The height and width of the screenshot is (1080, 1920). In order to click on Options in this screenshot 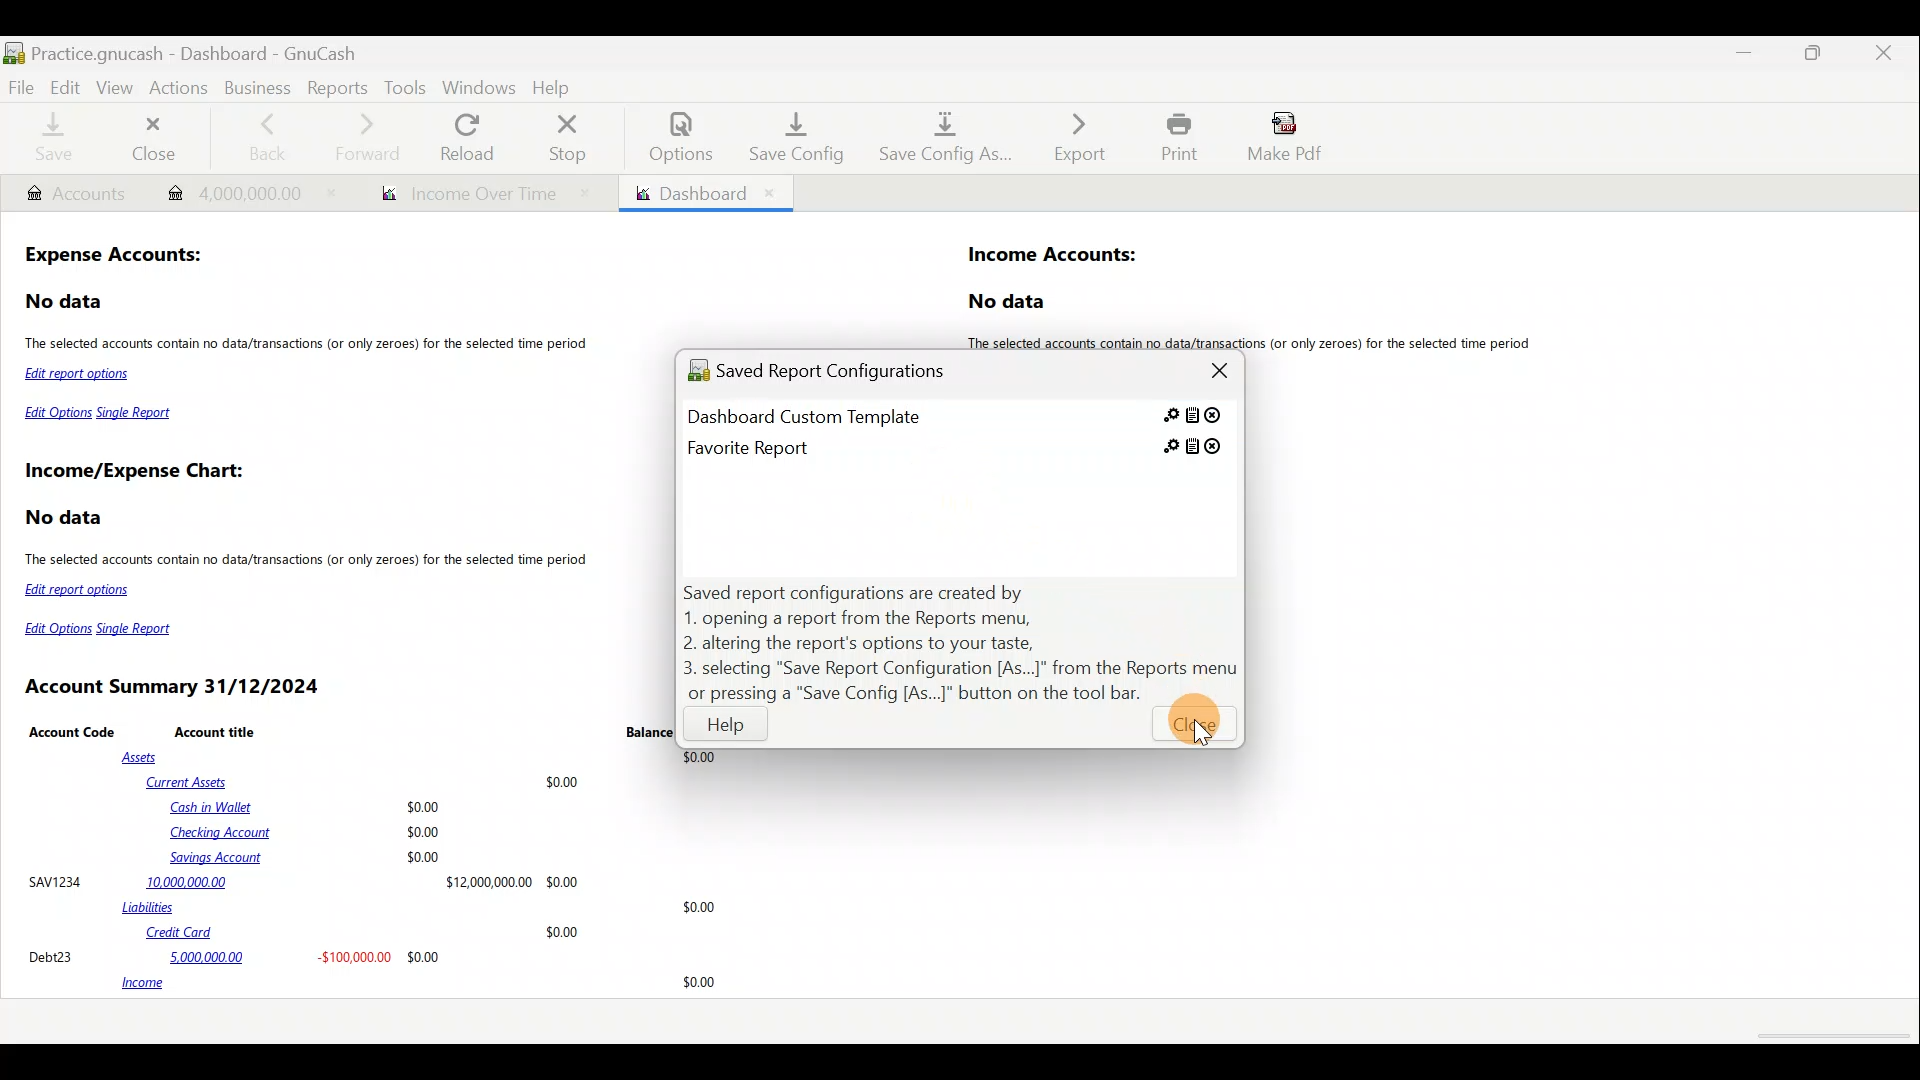, I will do `click(671, 137)`.